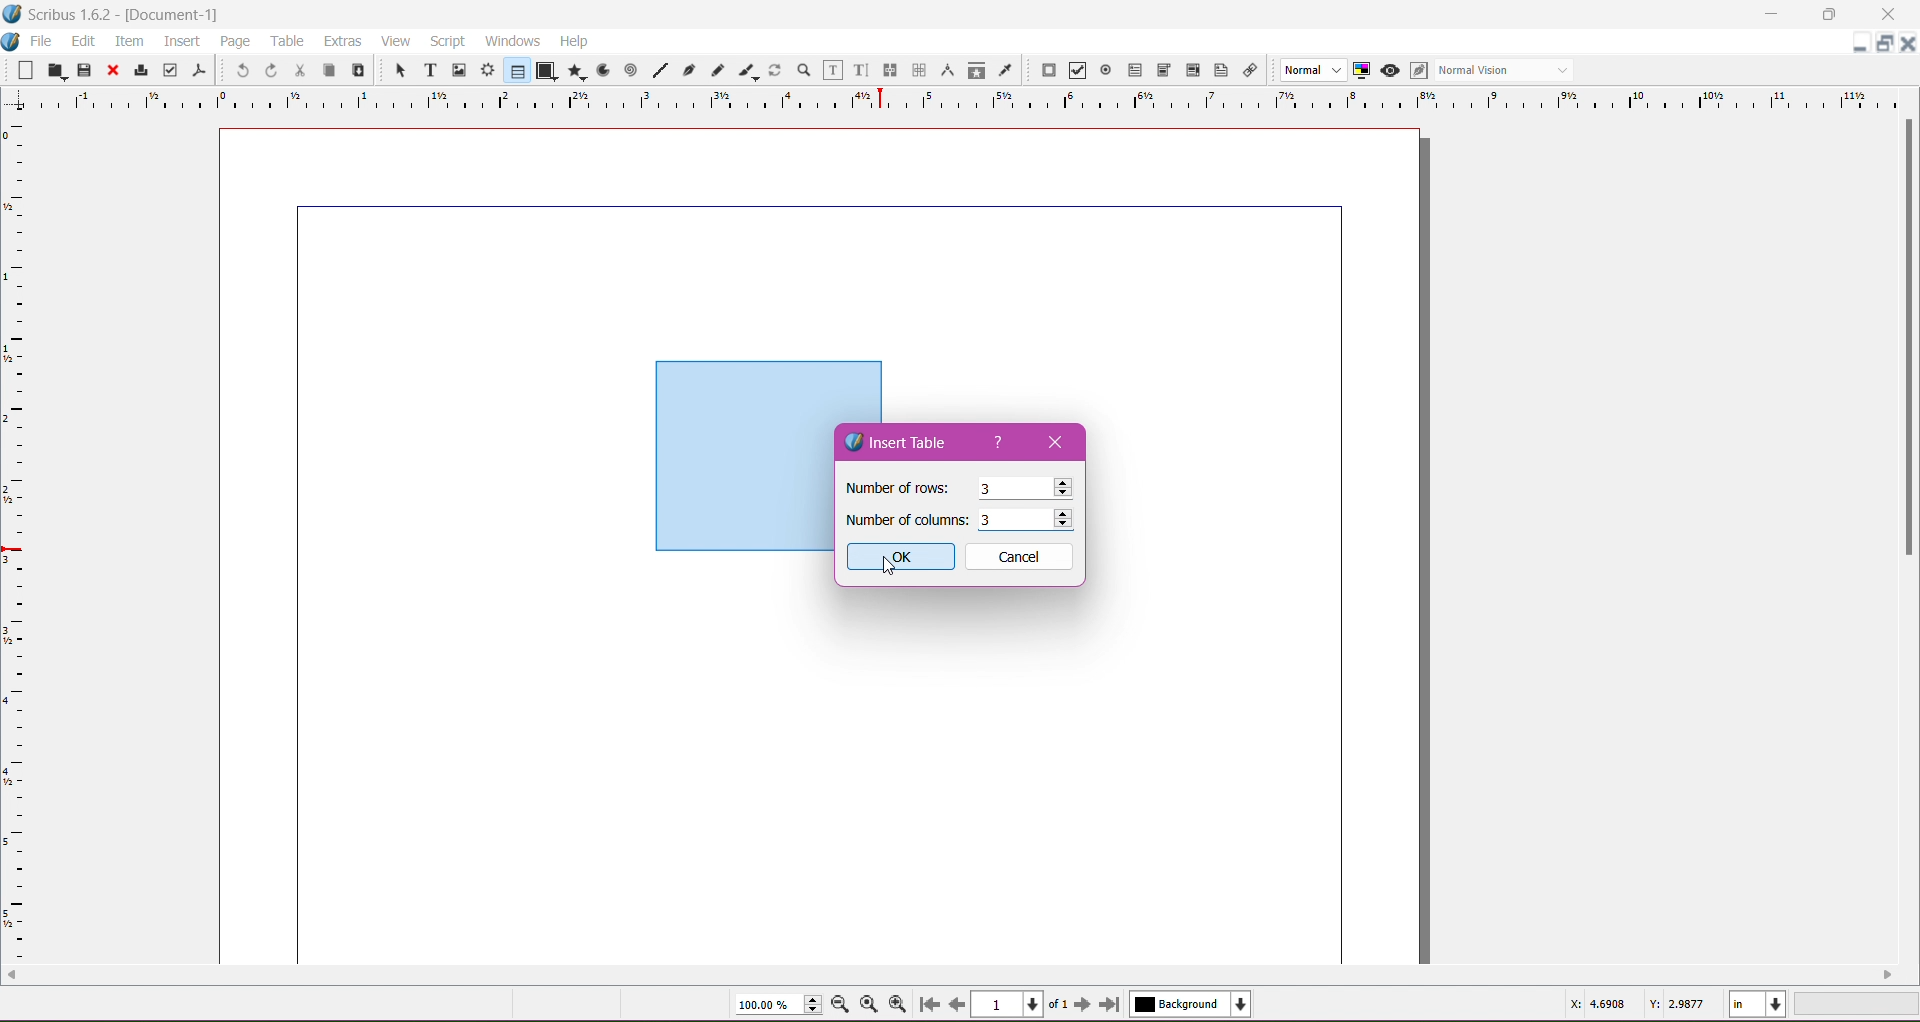 The image size is (1920, 1022). Describe the element at coordinates (976, 69) in the screenshot. I see `Copy Item Properties` at that location.